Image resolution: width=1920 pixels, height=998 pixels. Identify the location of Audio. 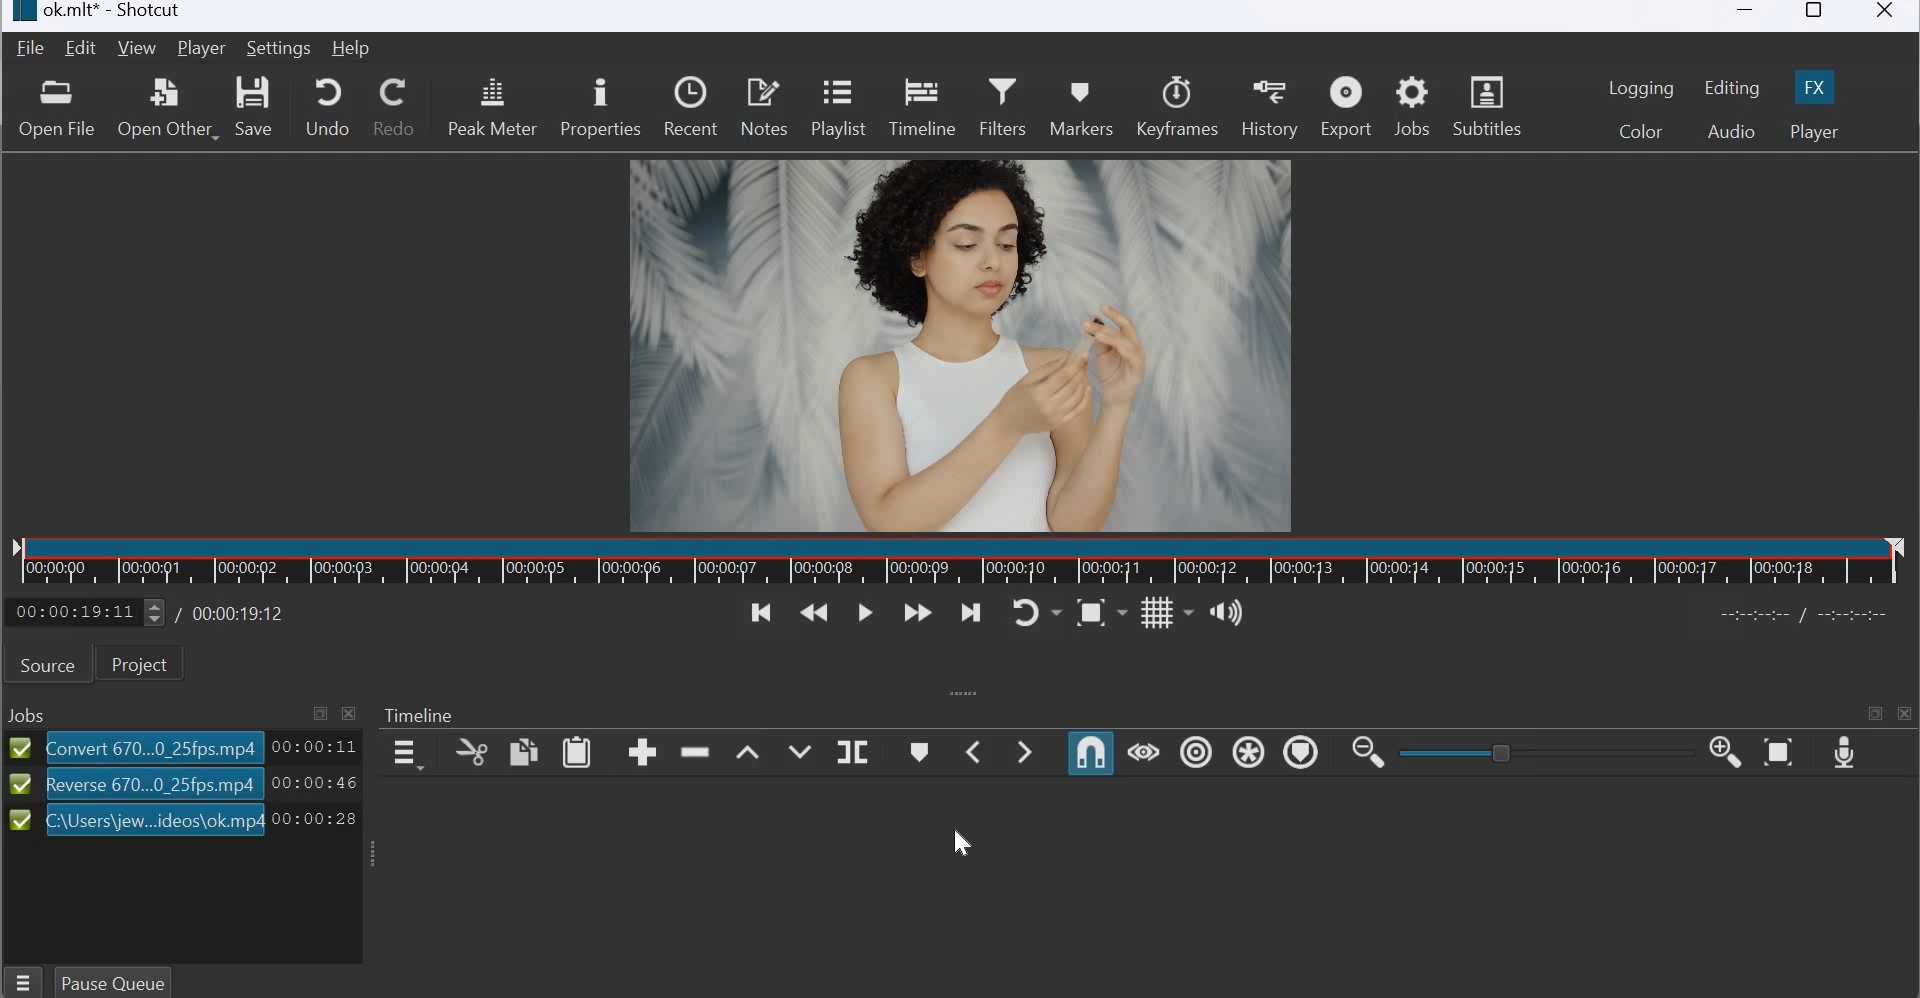
(1729, 130).